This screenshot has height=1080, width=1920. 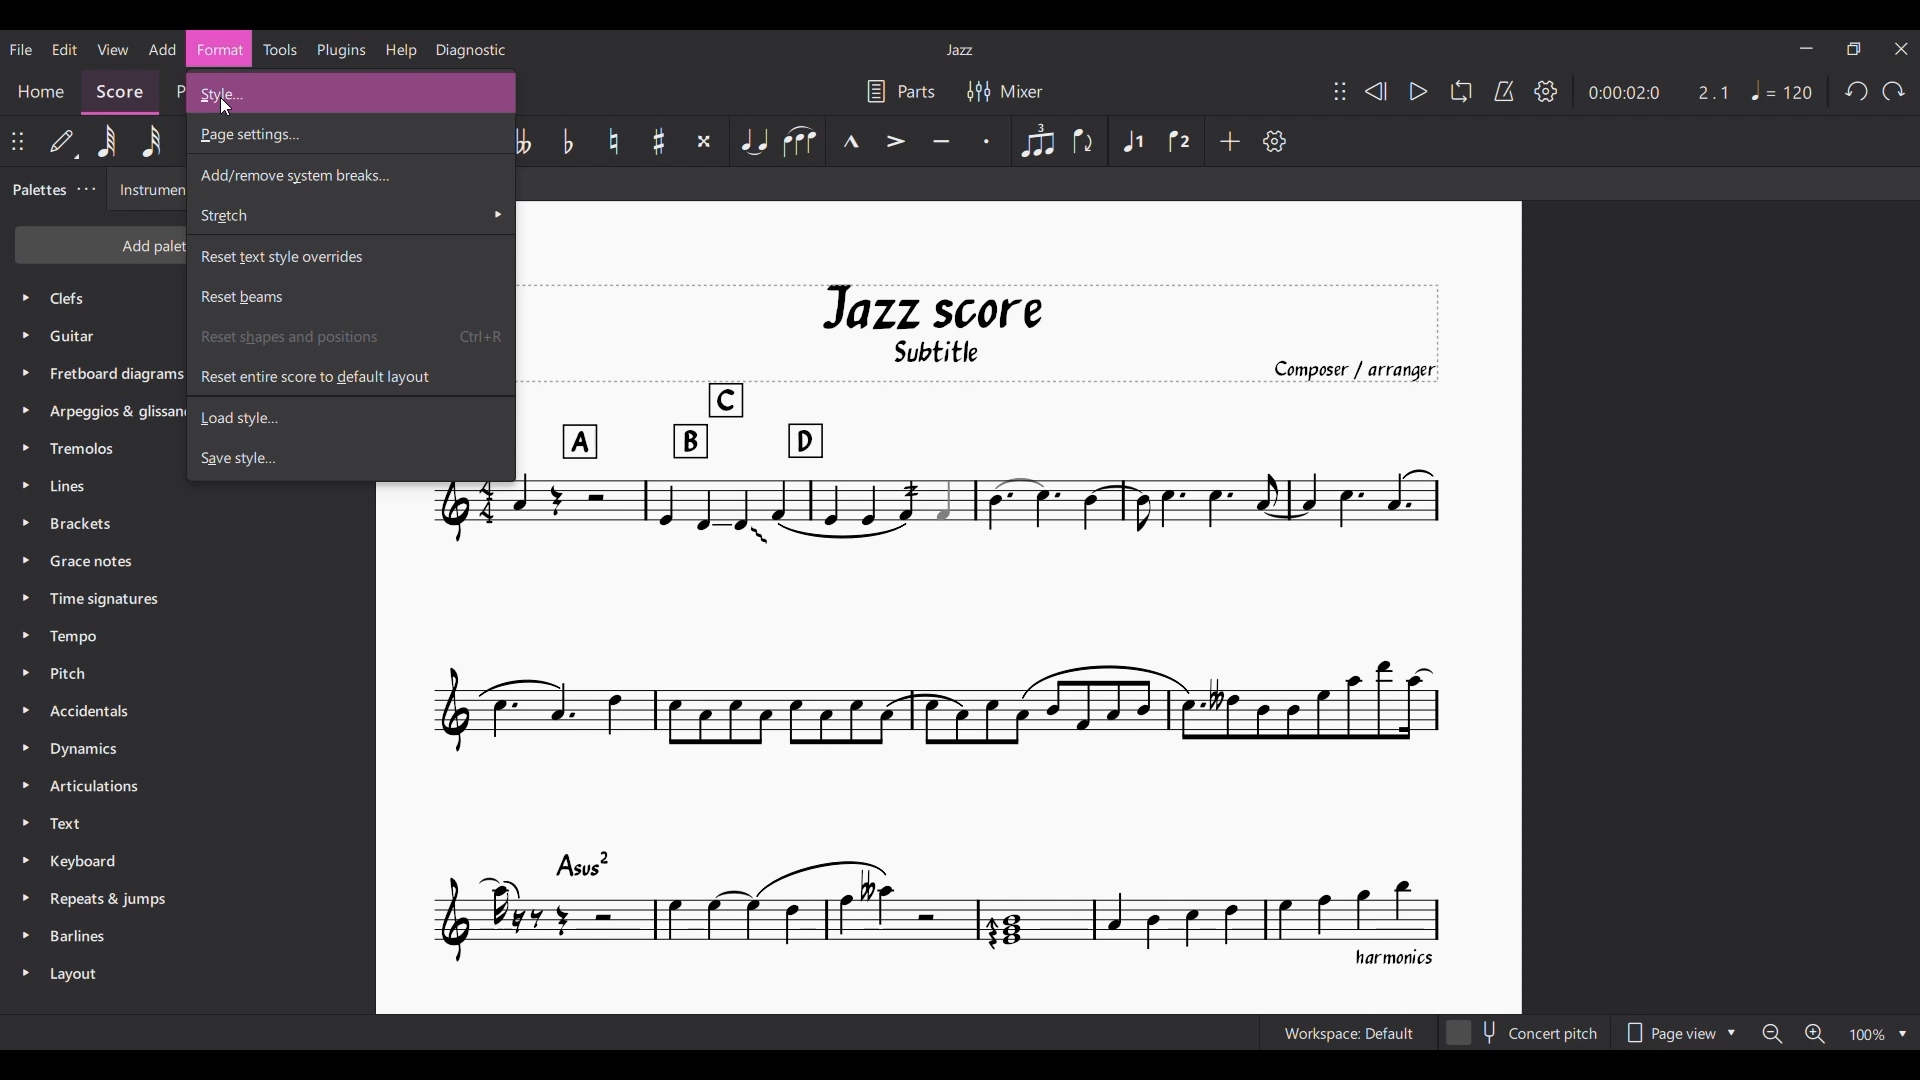 I want to click on Arpeggios, so click(x=116, y=413).